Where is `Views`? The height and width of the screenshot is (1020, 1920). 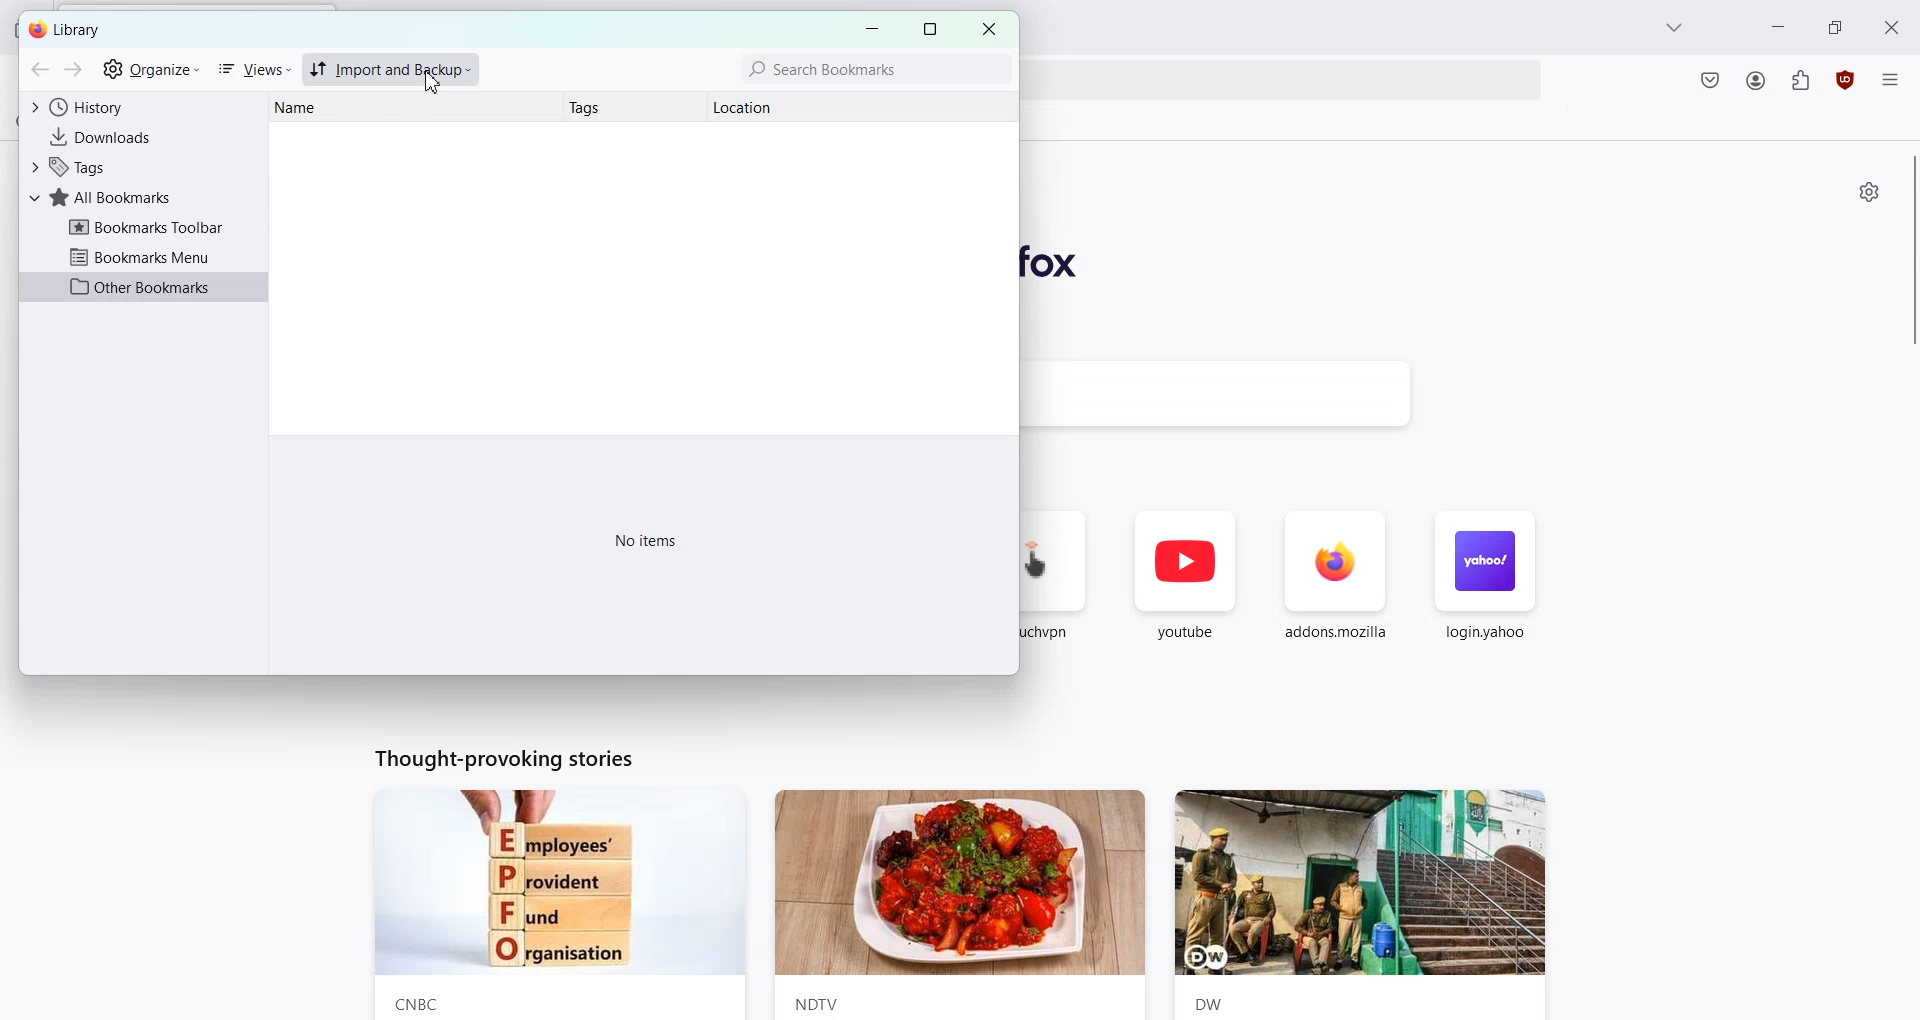
Views is located at coordinates (252, 70).